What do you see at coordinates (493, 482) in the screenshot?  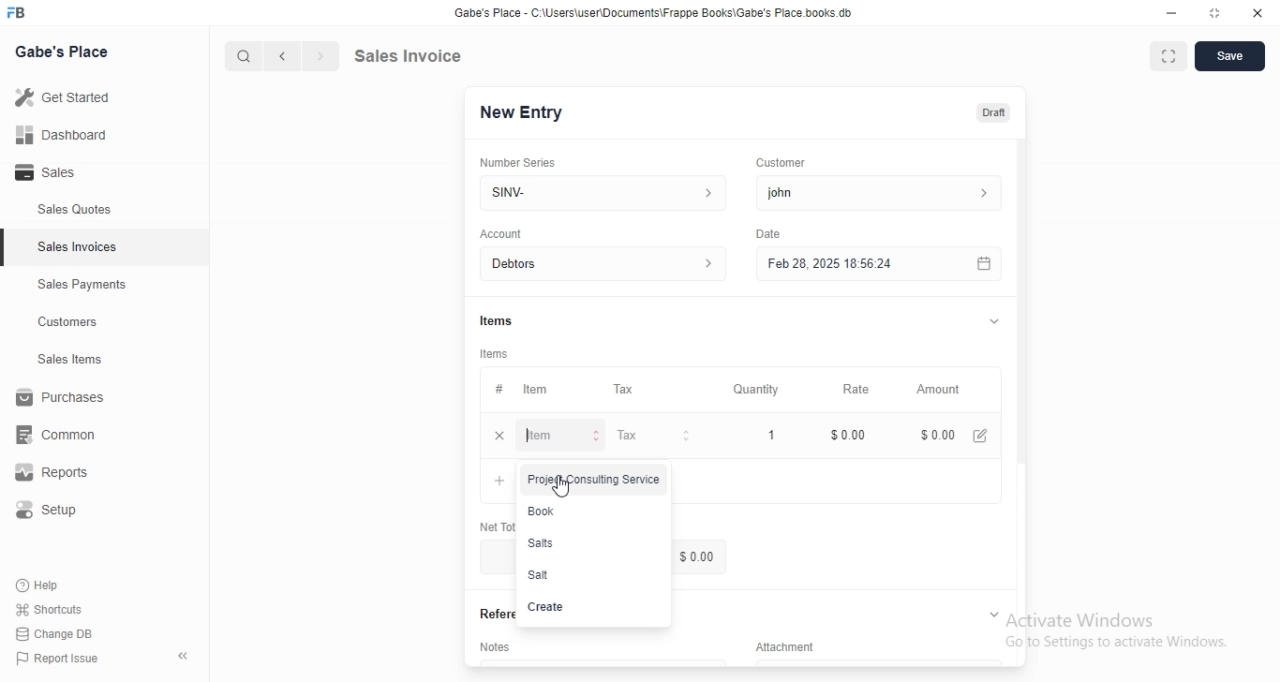 I see `+ Add Row` at bounding box center [493, 482].